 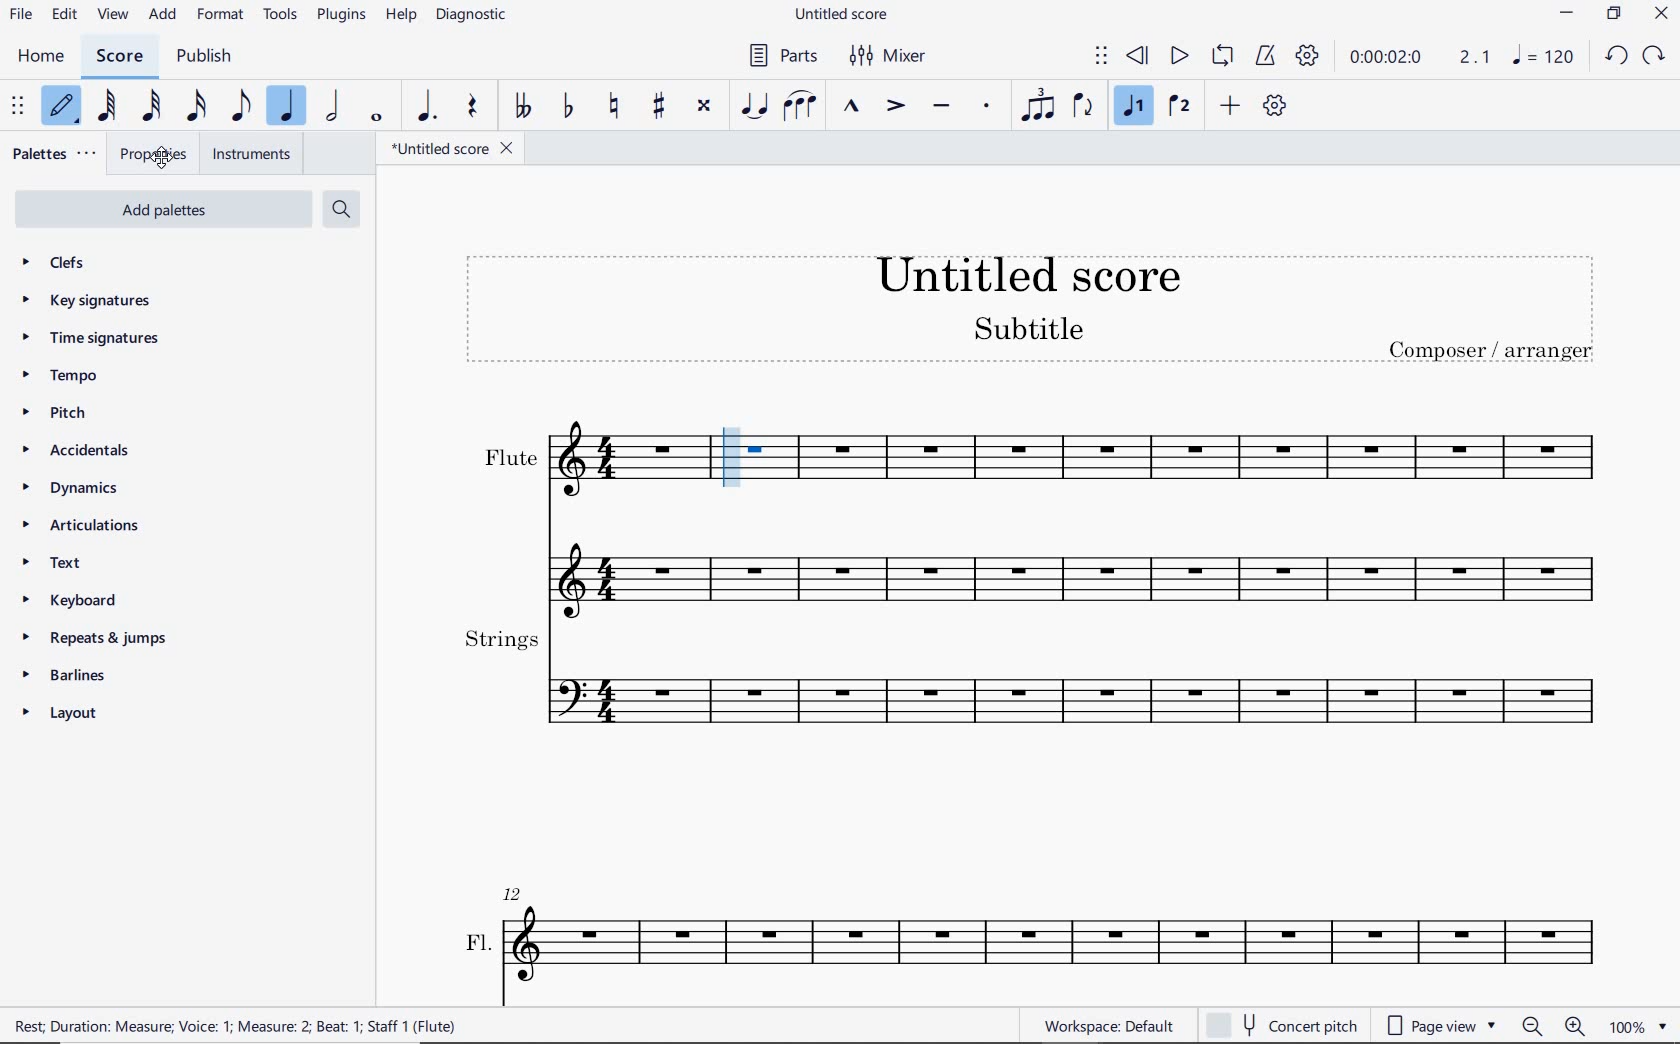 What do you see at coordinates (1030, 682) in the screenshot?
I see `strings` at bounding box center [1030, 682].